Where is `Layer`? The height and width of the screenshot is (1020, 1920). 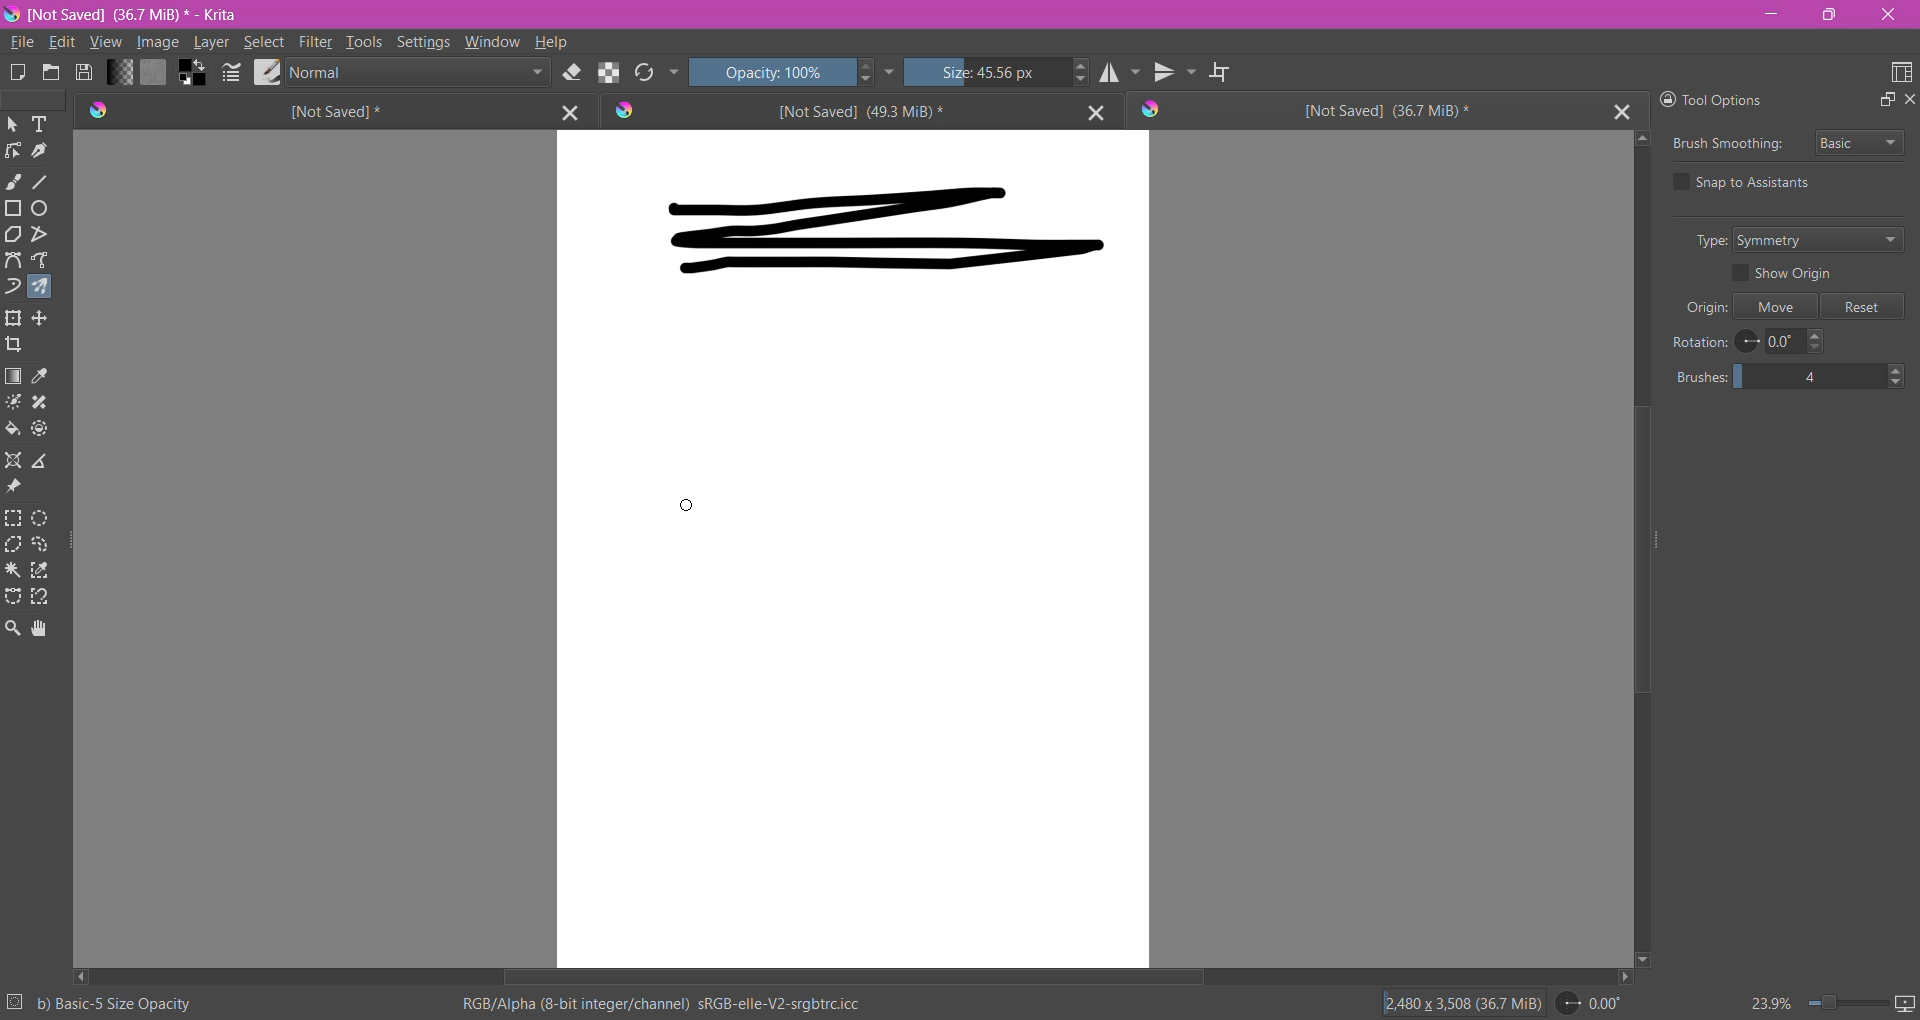
Layer is located at coordinates (210, 44).